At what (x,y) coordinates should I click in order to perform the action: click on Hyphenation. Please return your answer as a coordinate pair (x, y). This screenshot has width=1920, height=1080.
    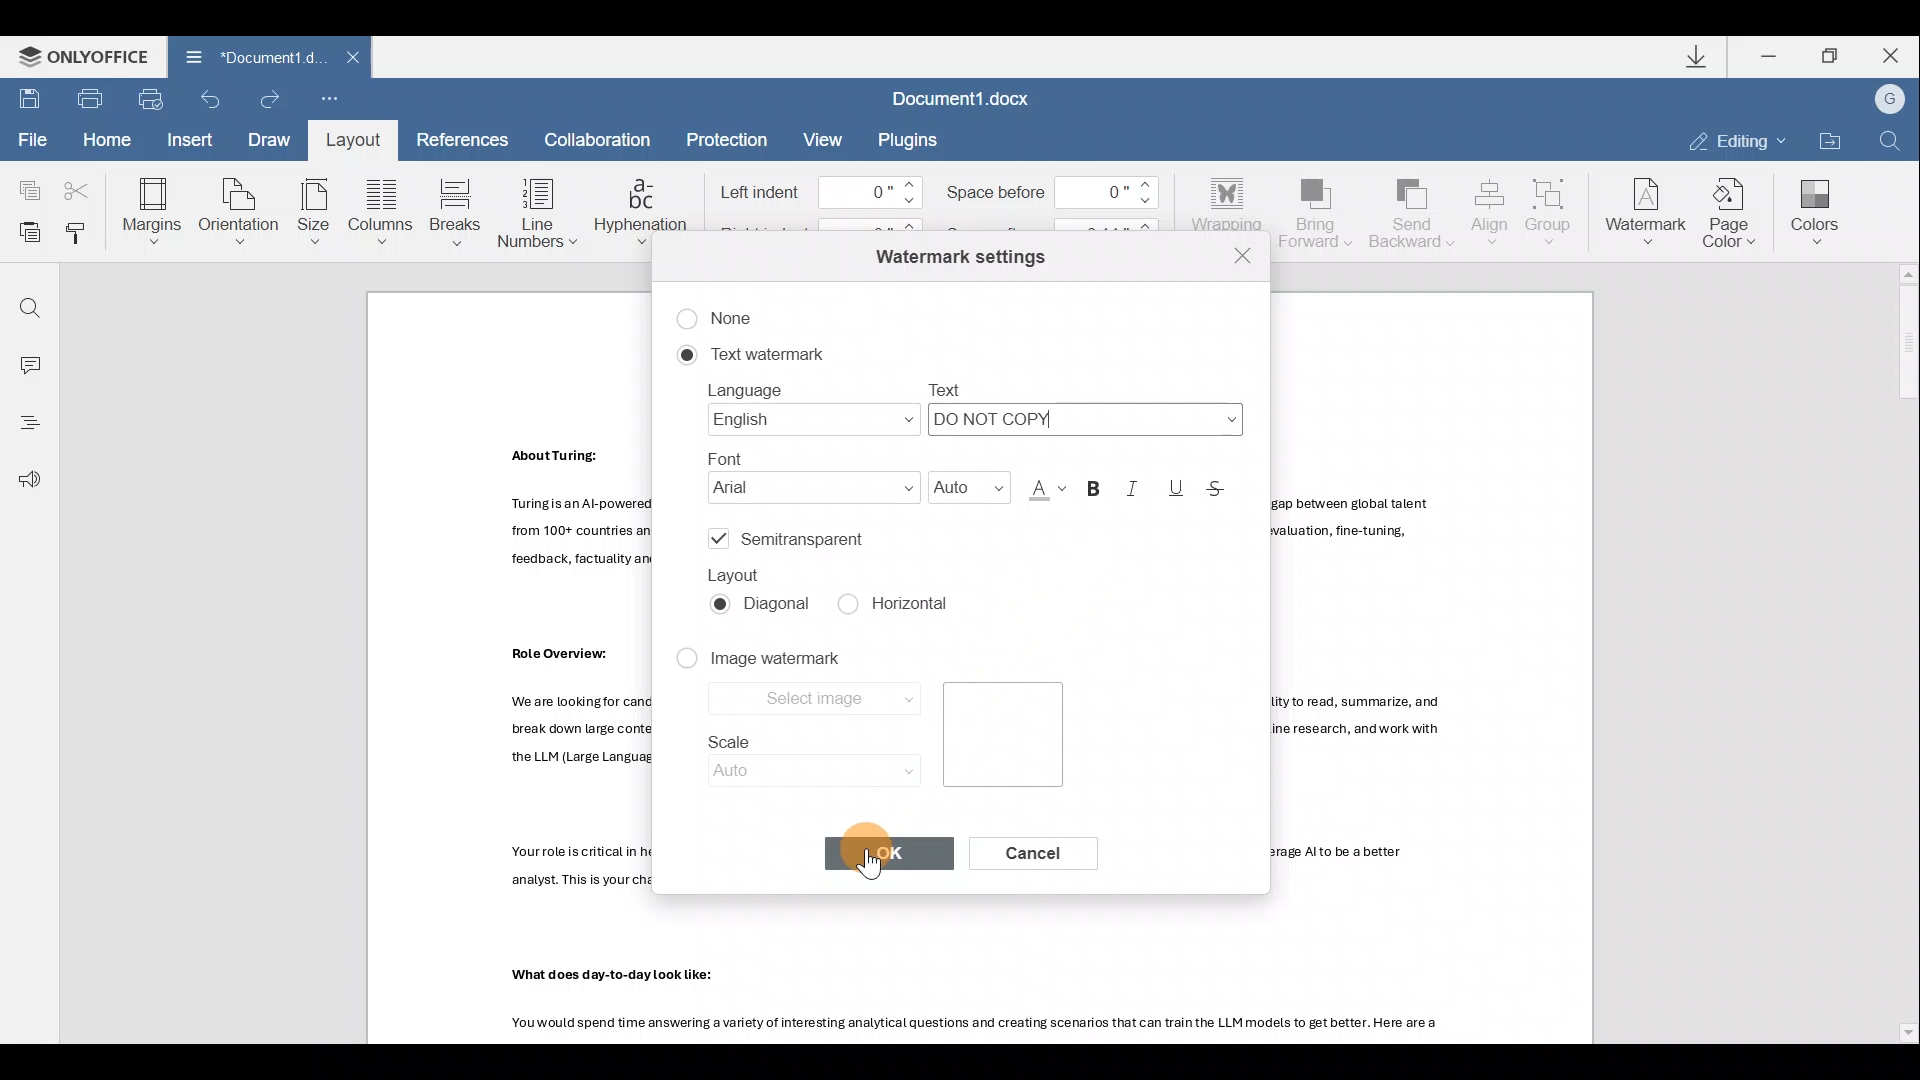
    Looking at the image, I should click on (644, 213).